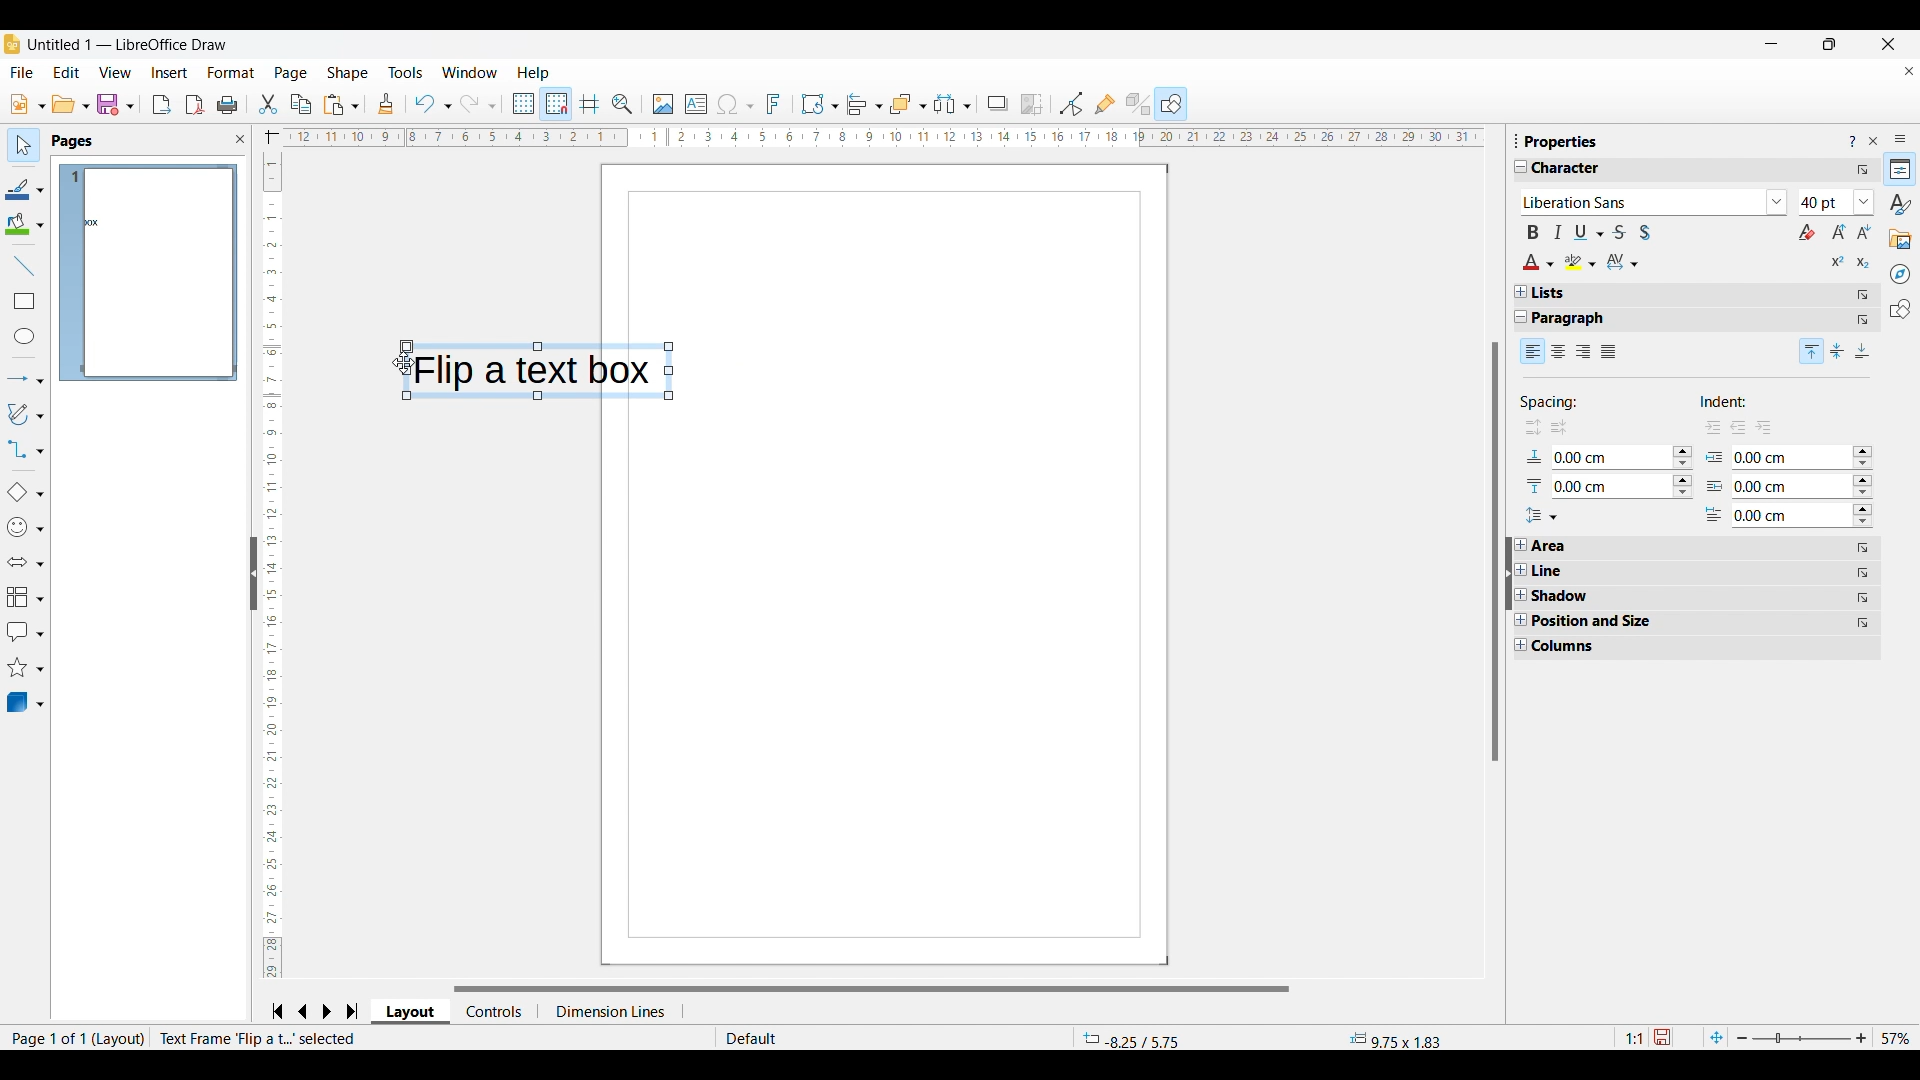 The width and height of the screenshot is (1920, 1080). I want to click on Crop image, so click(1032, 105).